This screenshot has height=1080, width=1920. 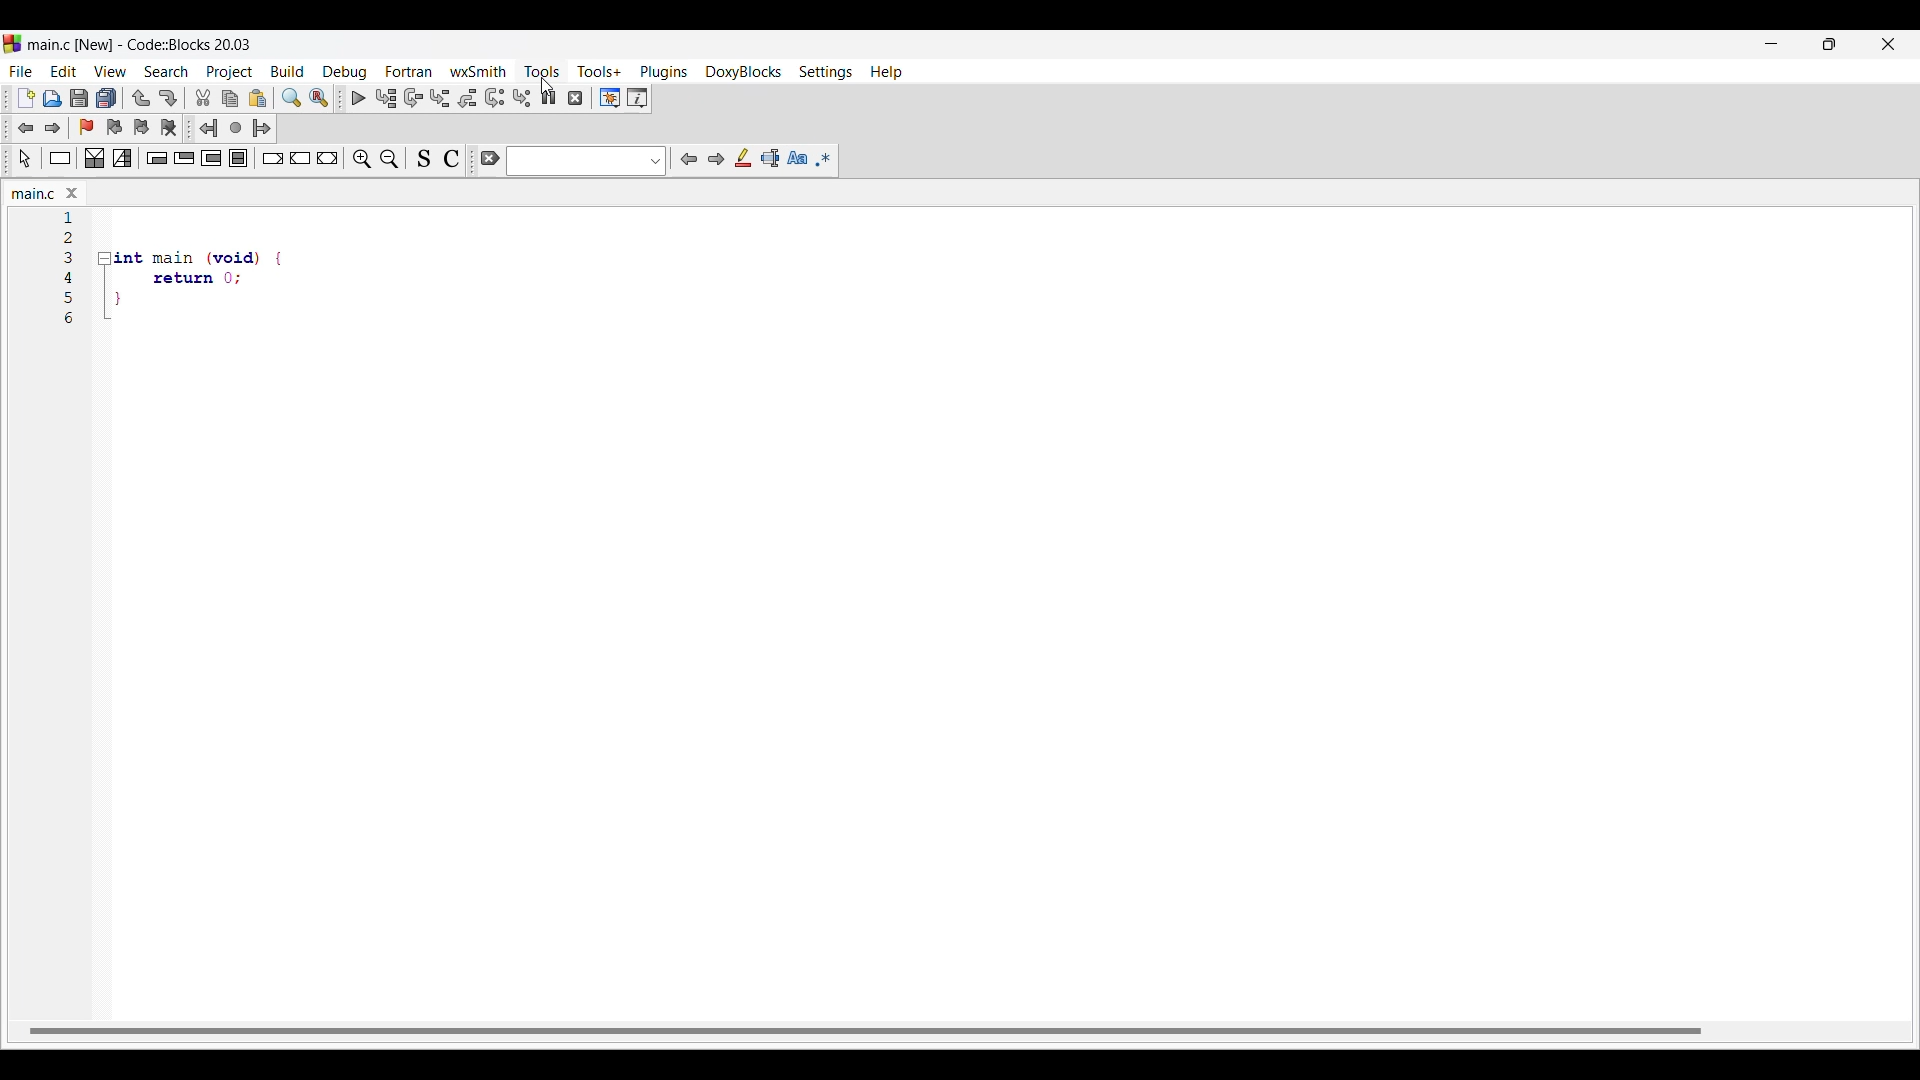 I want to click on Last jump, so click(x=236, y=128).